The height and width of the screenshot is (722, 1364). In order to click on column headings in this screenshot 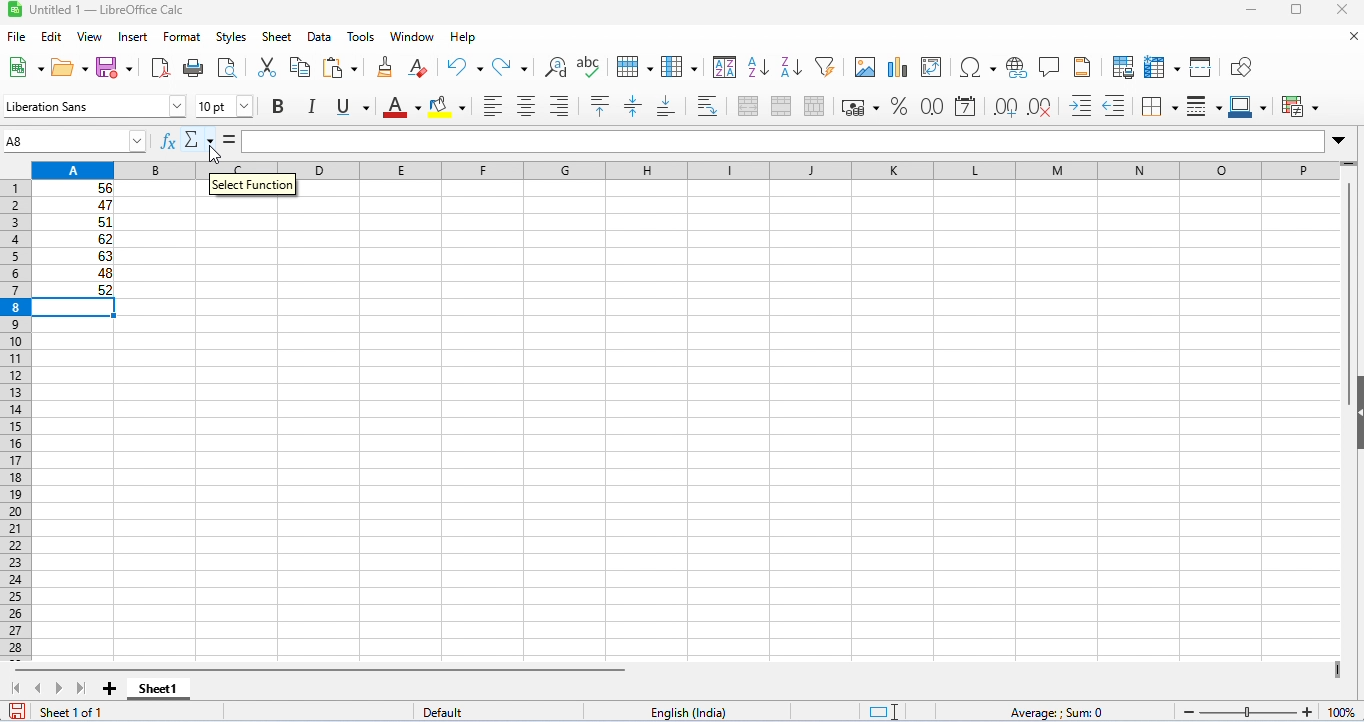, I will do `click(688, 171)`.